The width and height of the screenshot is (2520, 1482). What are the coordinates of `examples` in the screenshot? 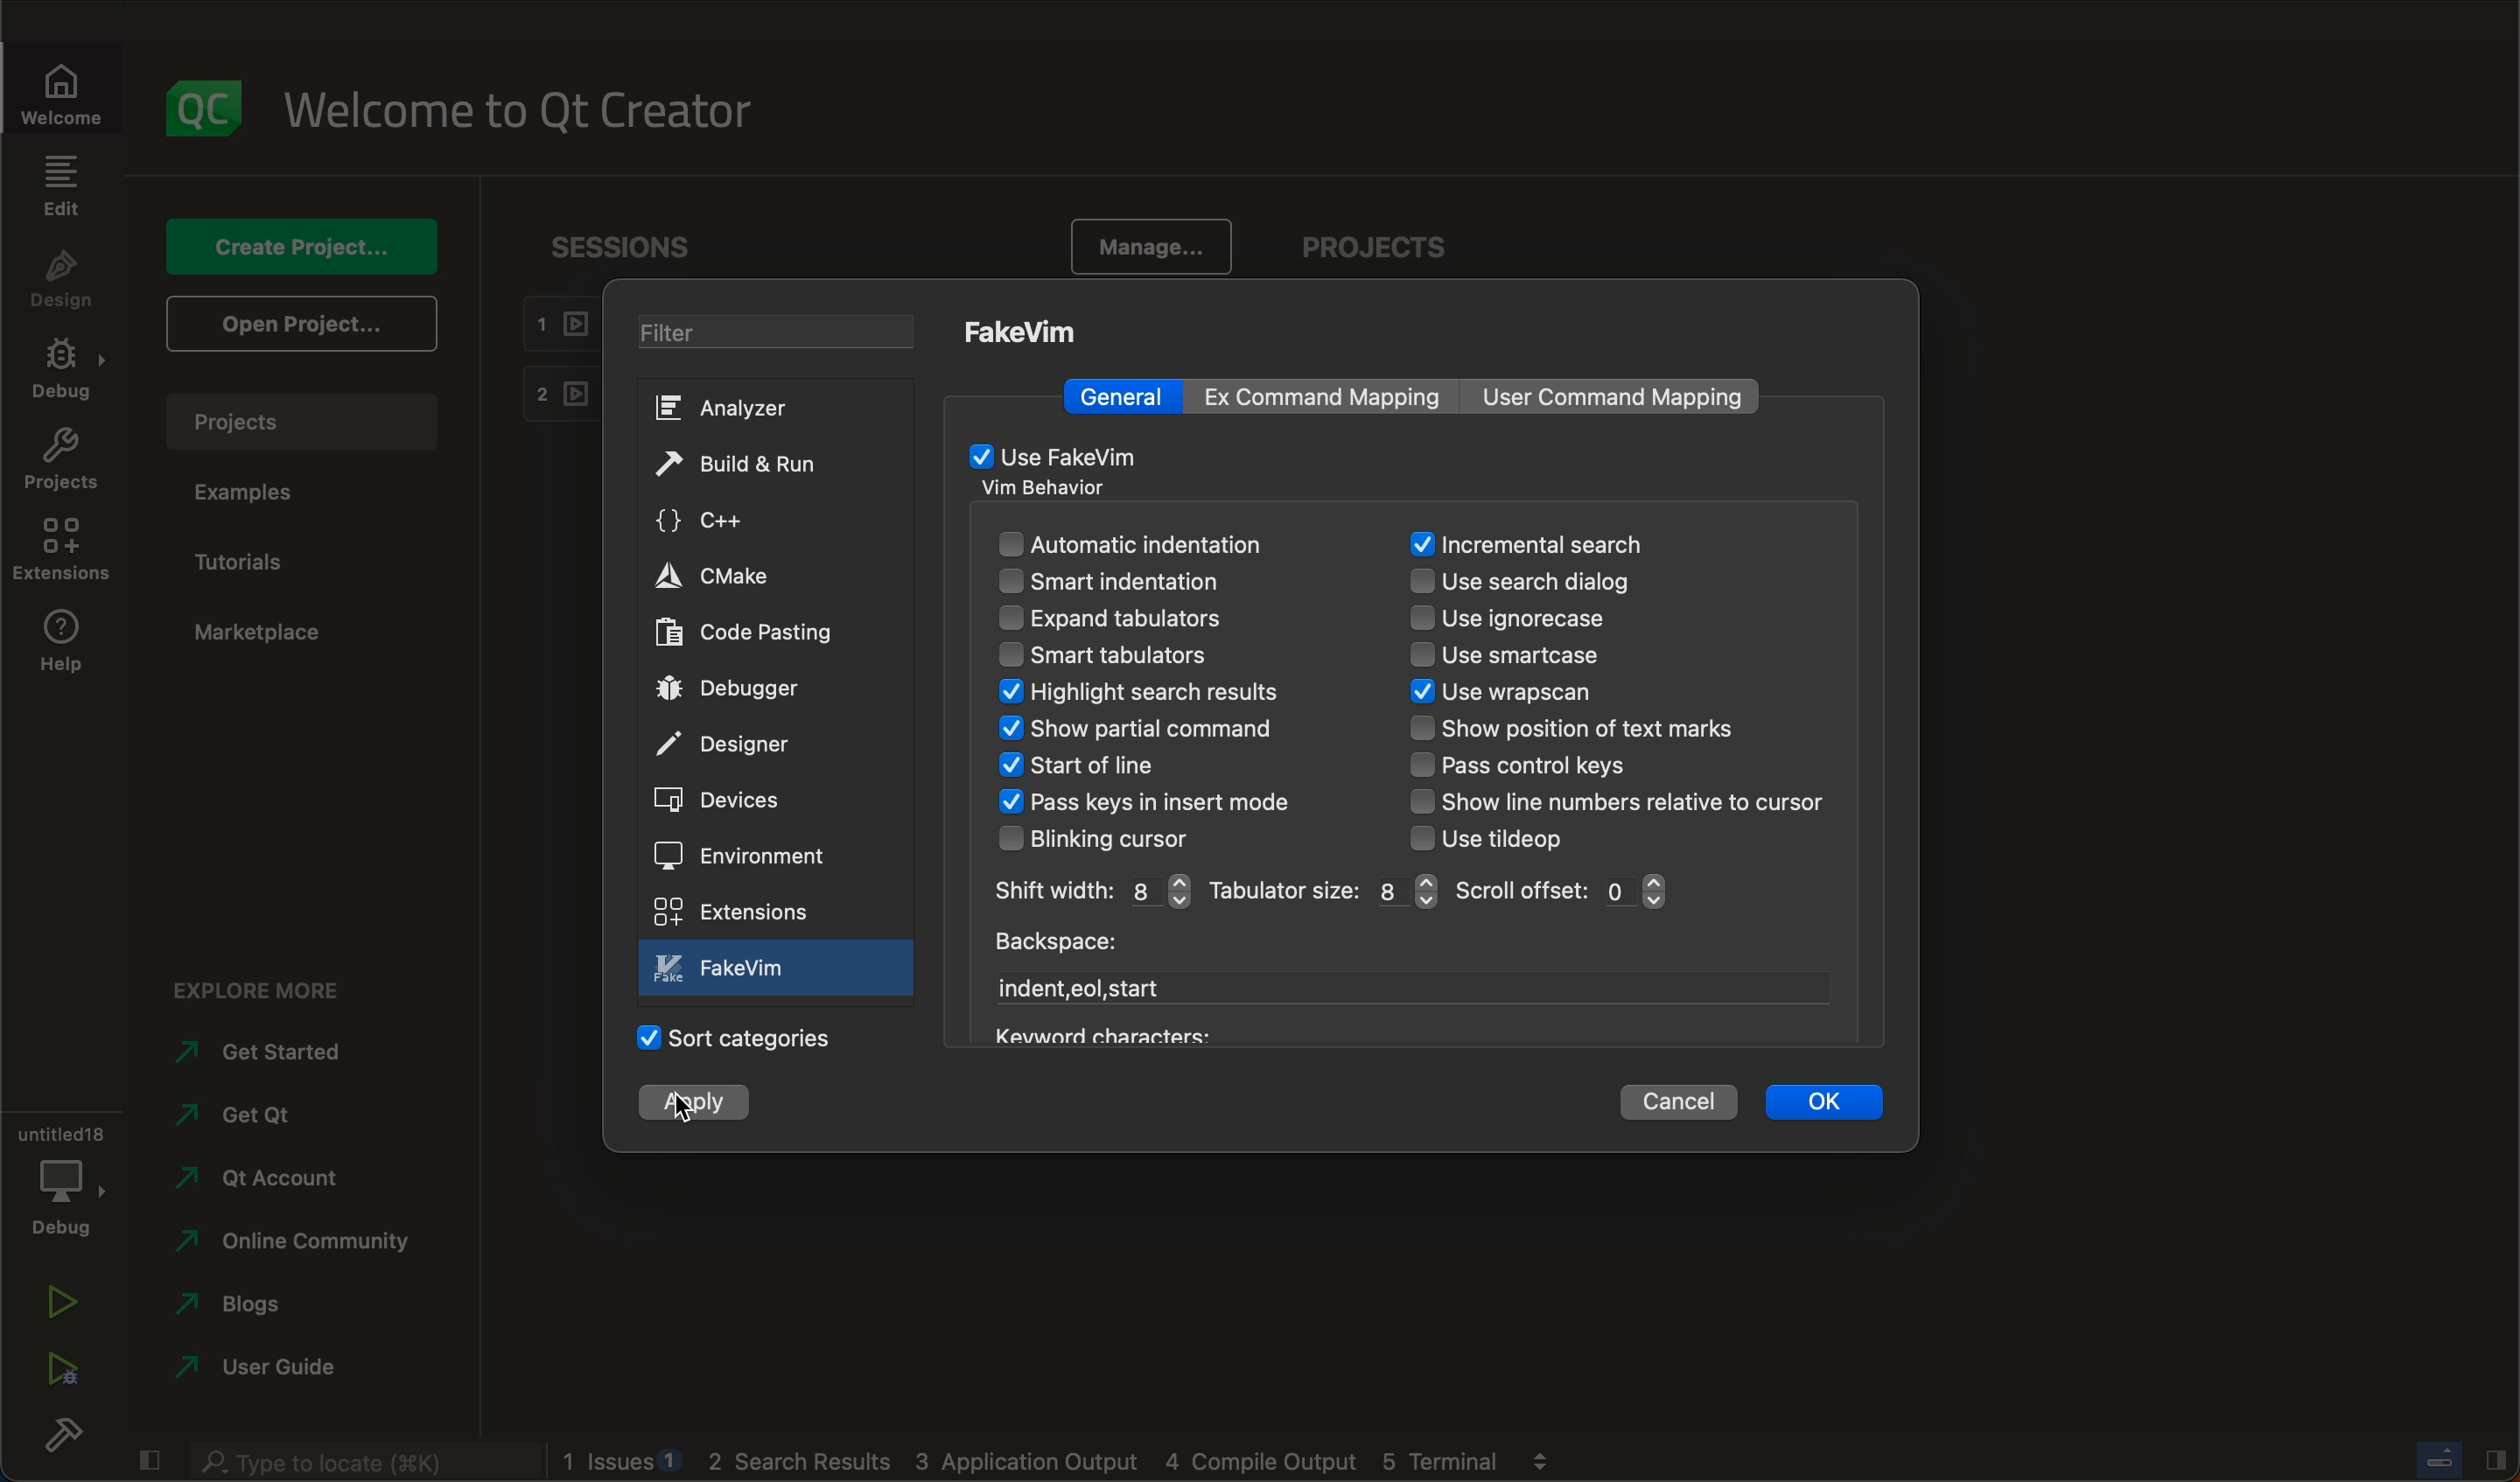 It's located at (253, 491).